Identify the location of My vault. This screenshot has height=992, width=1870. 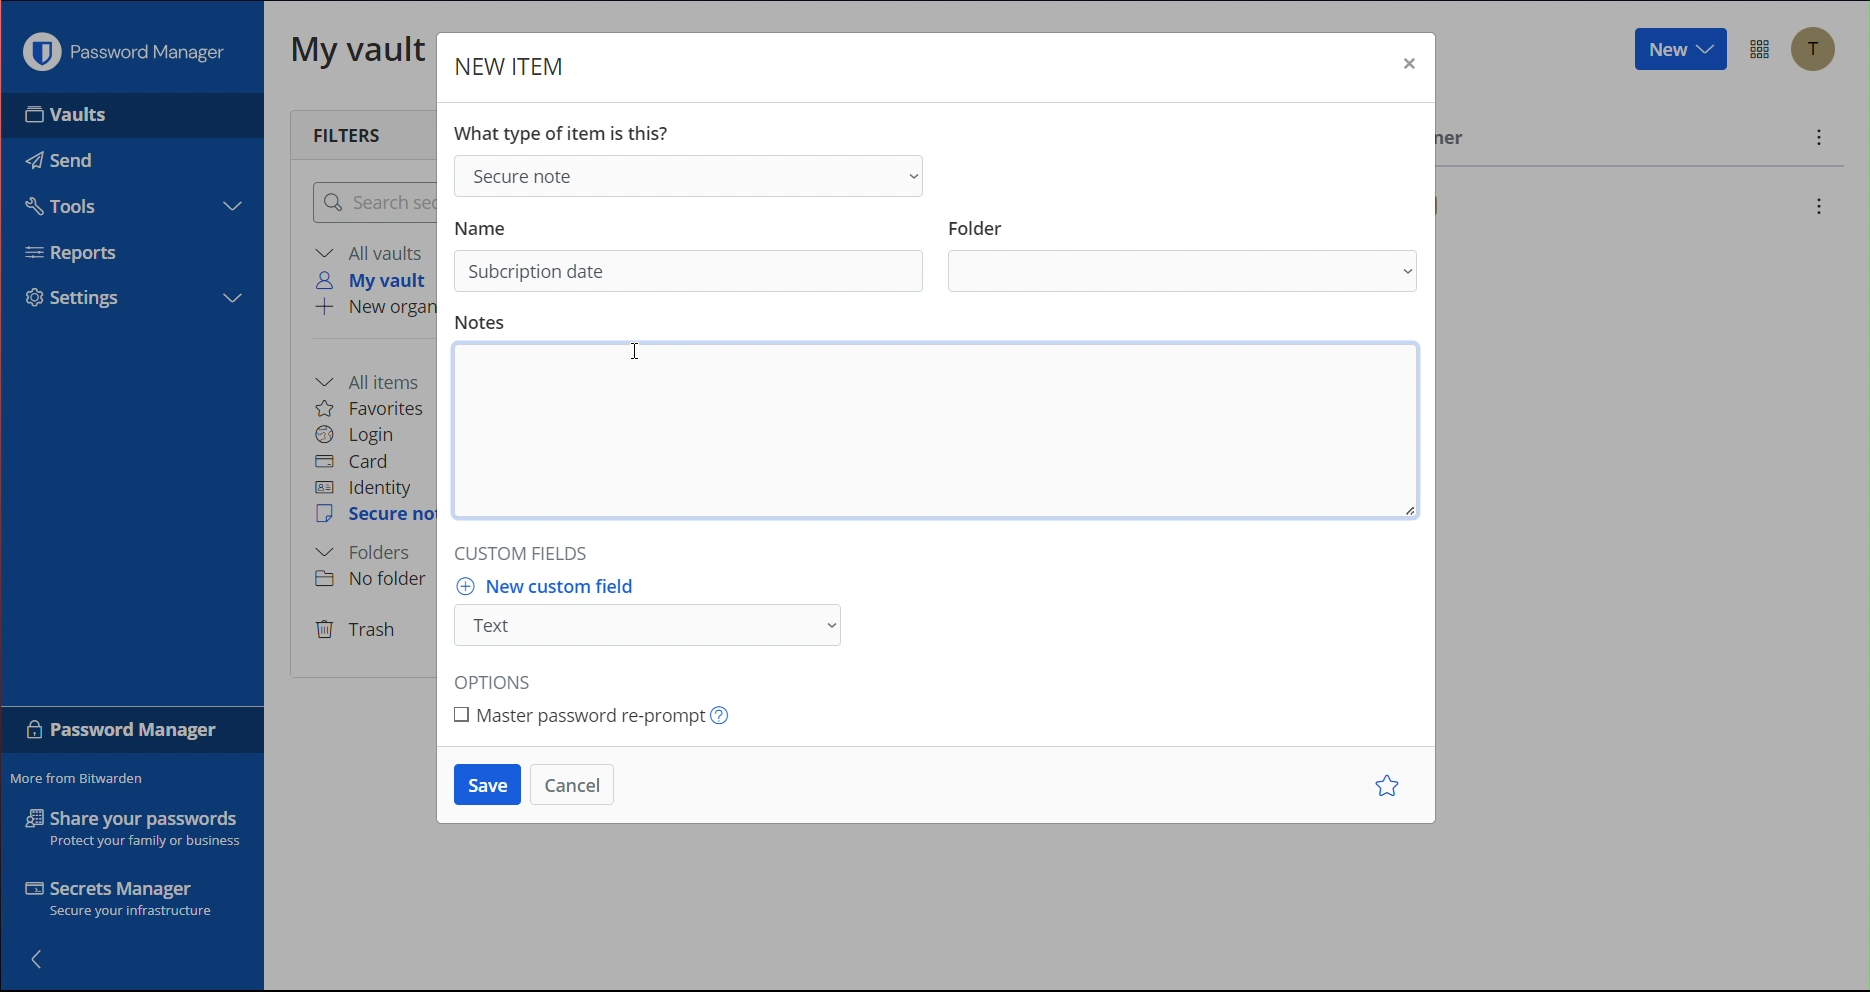
(377, 280).